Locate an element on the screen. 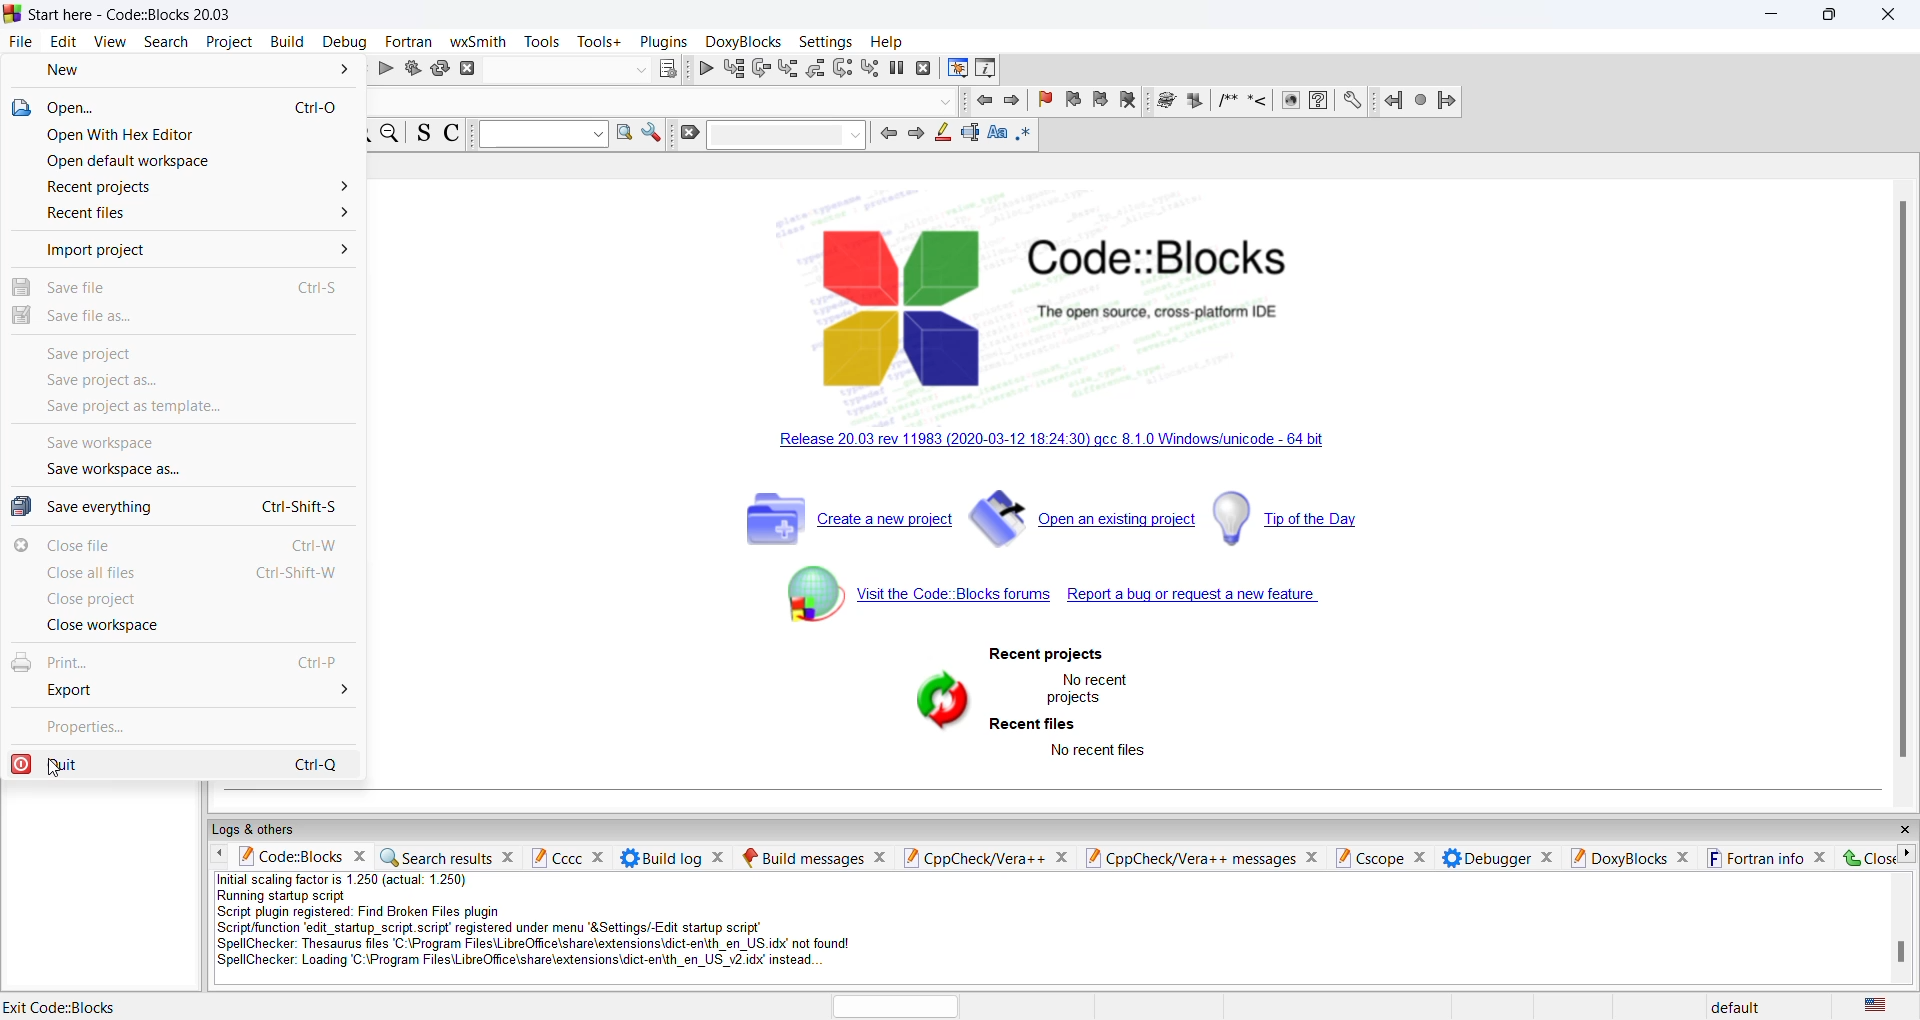 This screenshot has height=1020, width=1920. step out is located at coordinates (817, 68).